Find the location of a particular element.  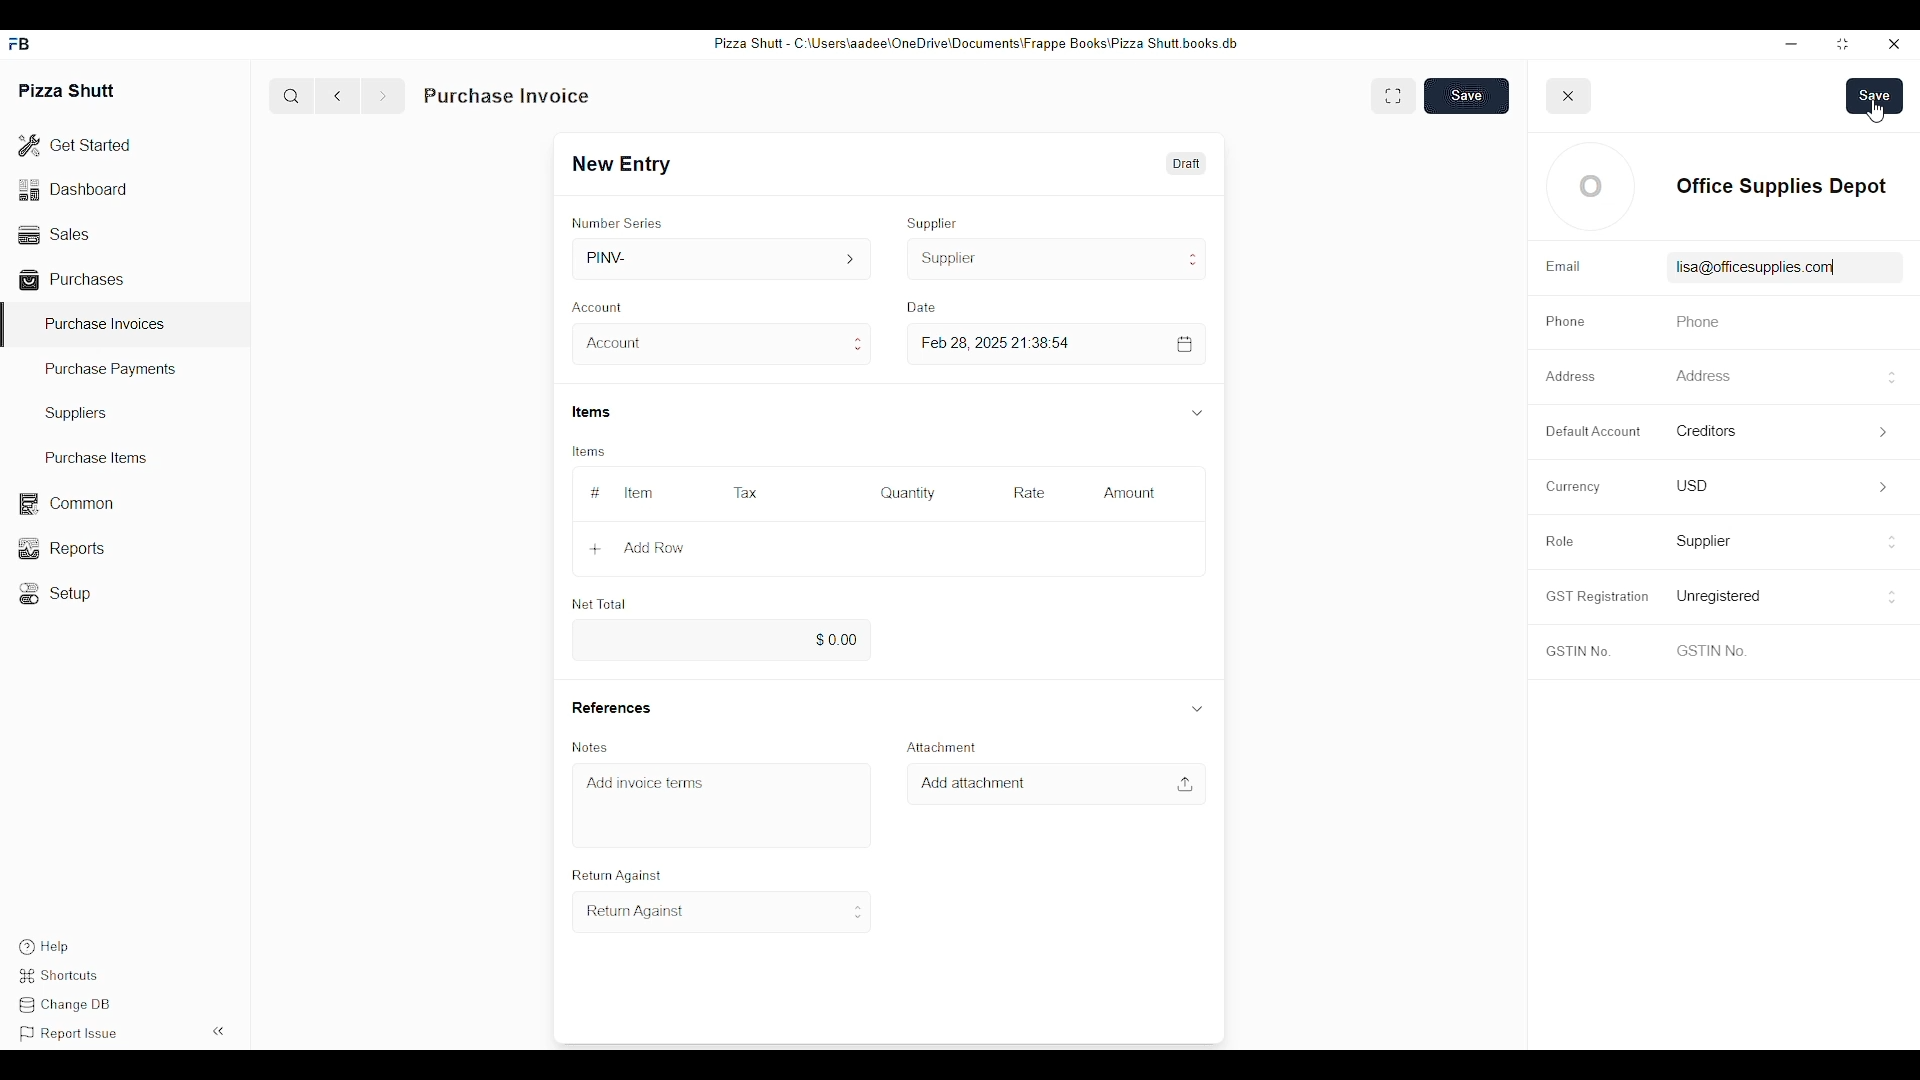

Sales is located at coordinates (52, 232).